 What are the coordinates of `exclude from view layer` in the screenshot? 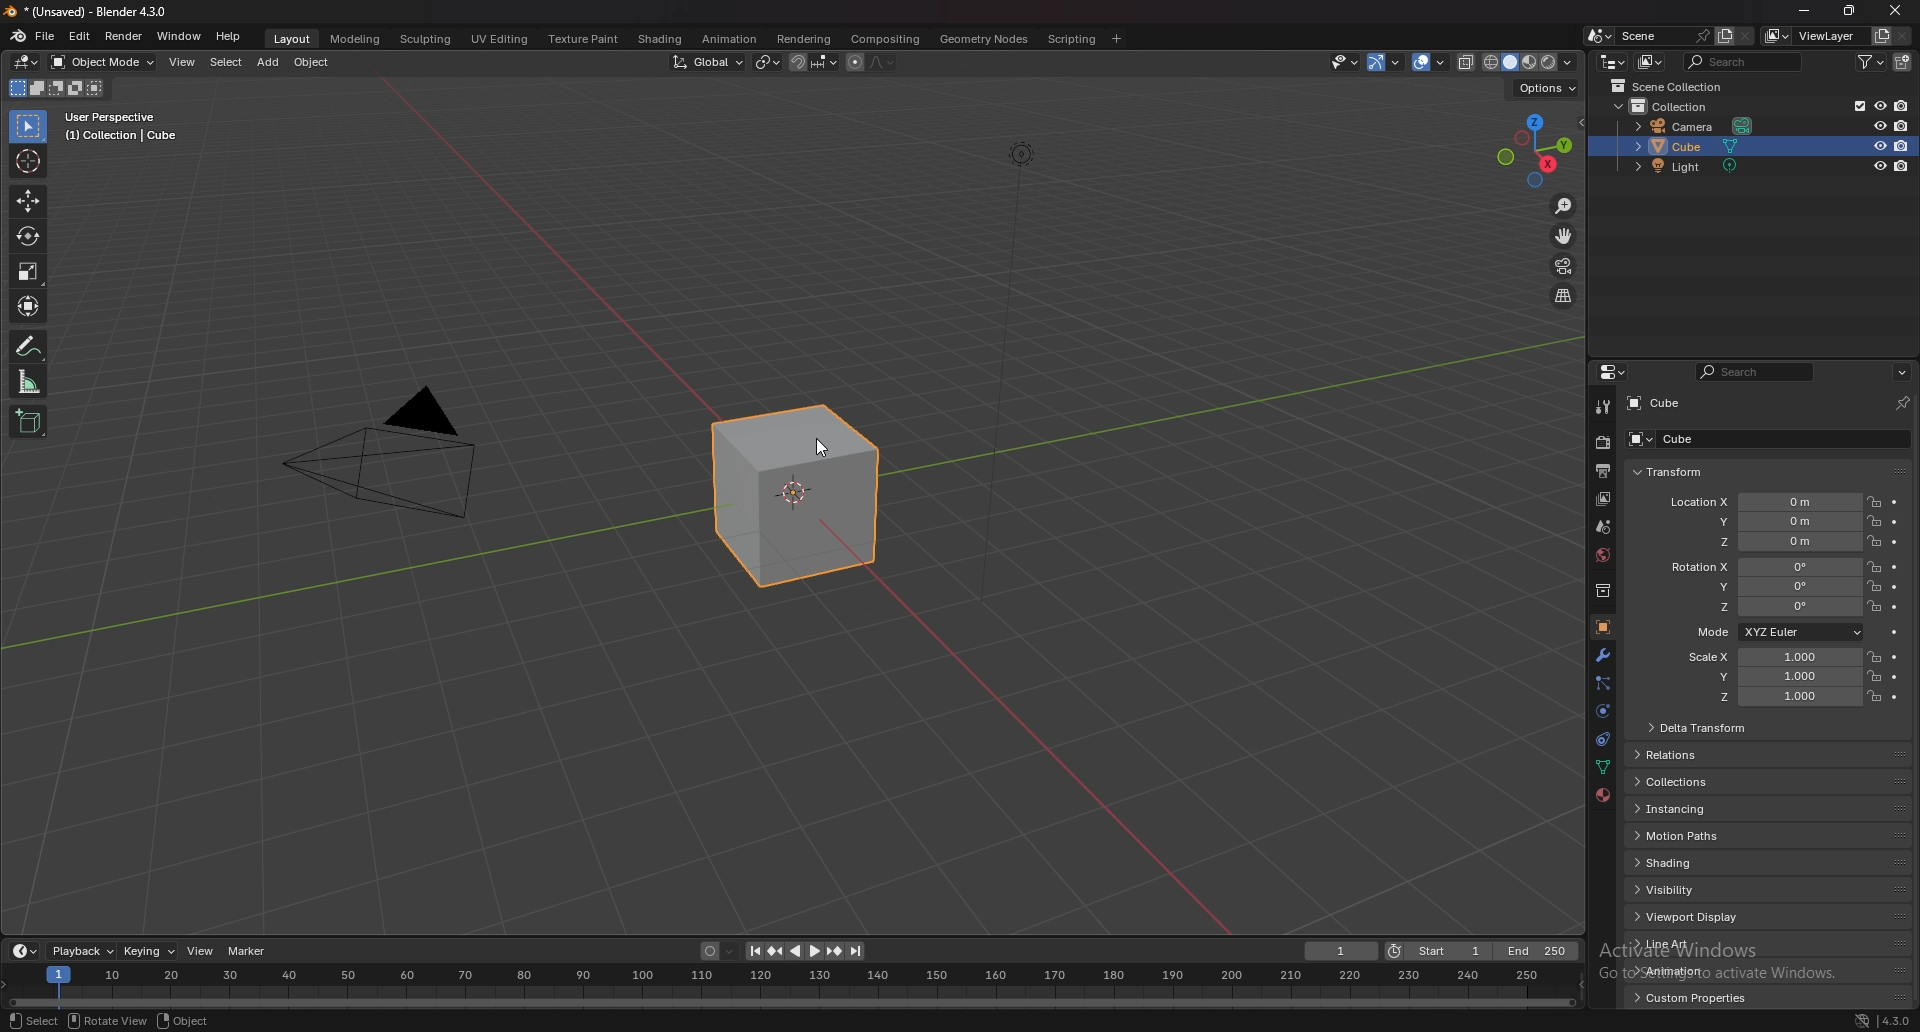 It's located at (1854, 105).